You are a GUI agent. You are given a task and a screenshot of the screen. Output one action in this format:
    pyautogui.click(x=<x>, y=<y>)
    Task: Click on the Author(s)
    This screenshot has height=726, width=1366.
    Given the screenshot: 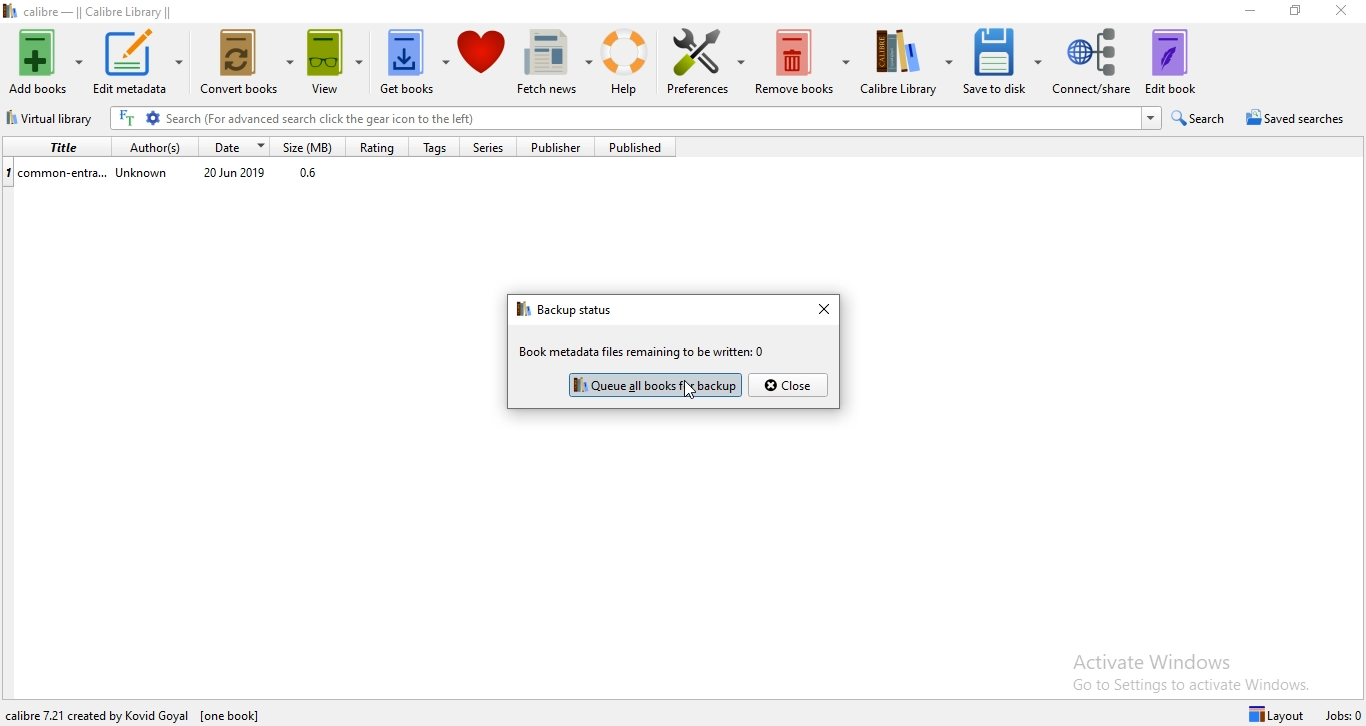 What is the action you would take?
    pyautogui.click(x=150, y=146)
    